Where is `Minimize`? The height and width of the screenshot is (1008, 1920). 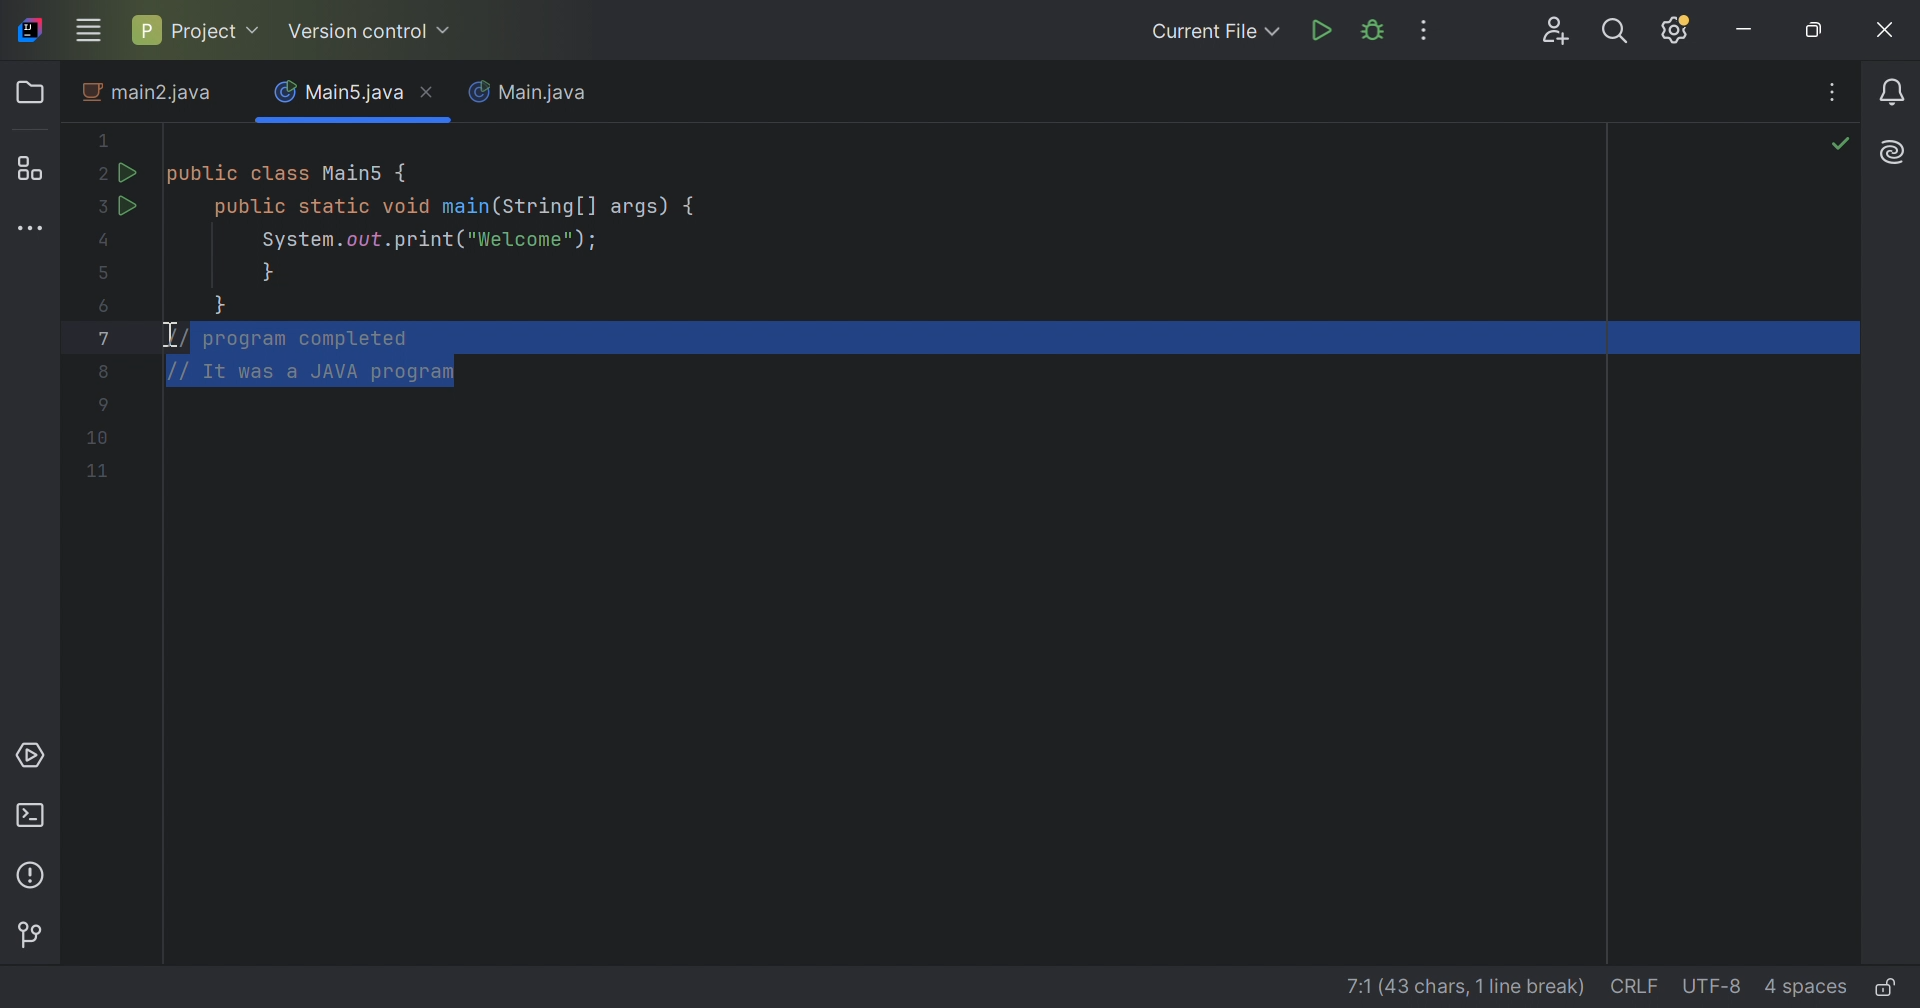 Minimize is located at coordinates (1744, 35).